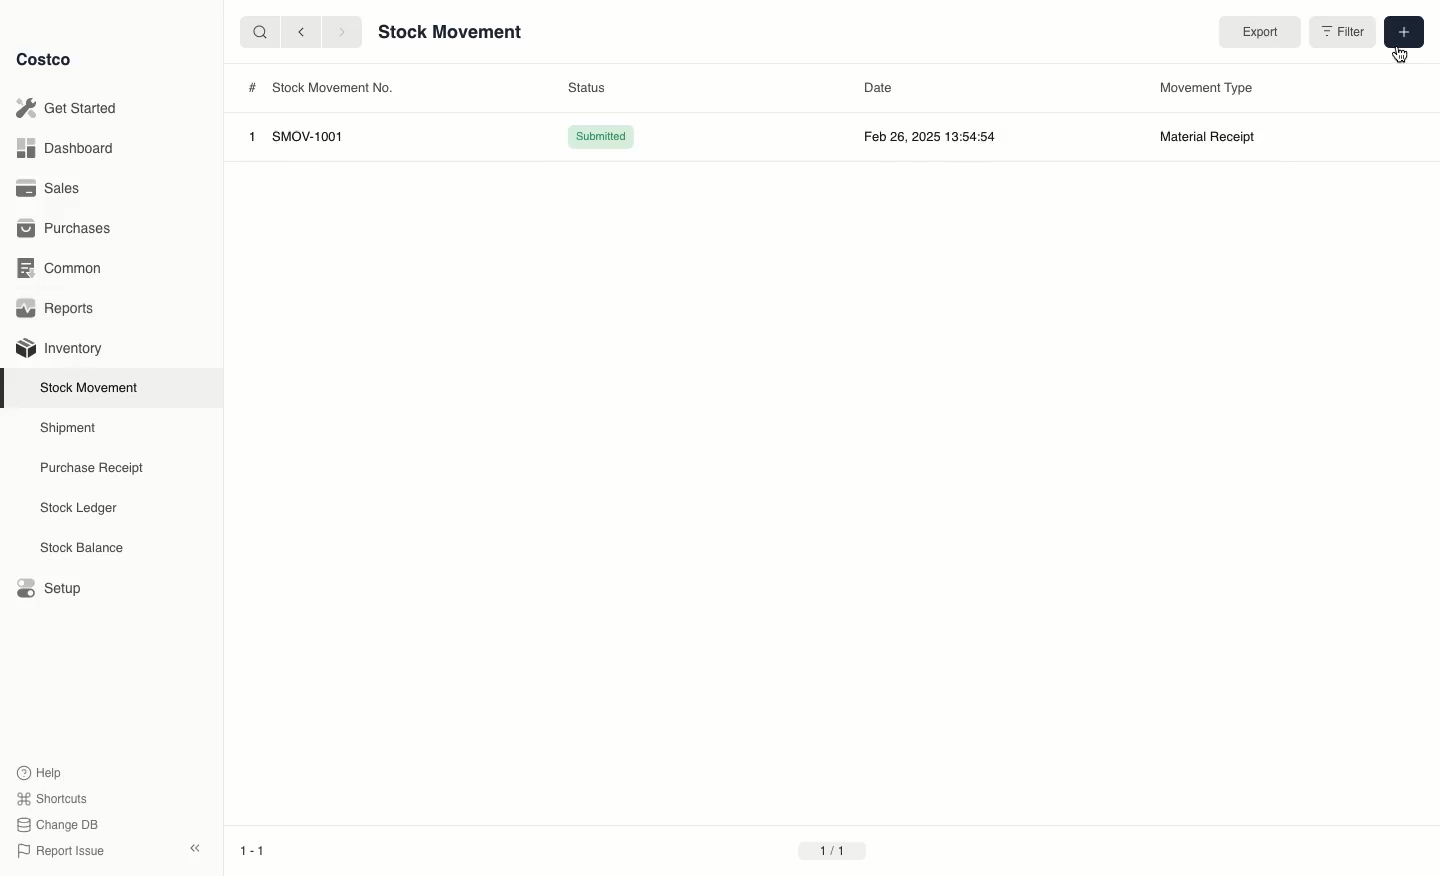 The image size is (1440, 876). What do you see at coordinates (1207, 138) in the screenshot?
I see `Material Receipt` at bounding box center [1207, 138].